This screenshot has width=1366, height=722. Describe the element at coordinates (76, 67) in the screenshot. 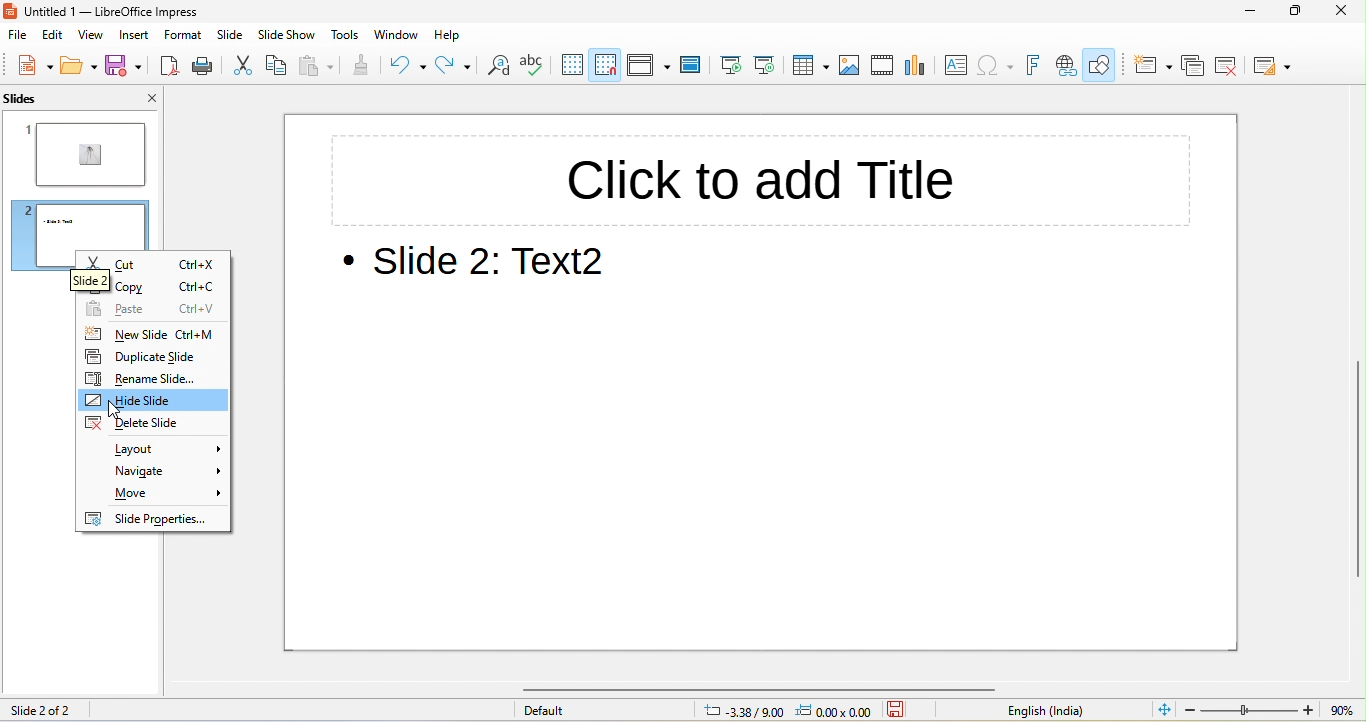

I see `open` at that location.